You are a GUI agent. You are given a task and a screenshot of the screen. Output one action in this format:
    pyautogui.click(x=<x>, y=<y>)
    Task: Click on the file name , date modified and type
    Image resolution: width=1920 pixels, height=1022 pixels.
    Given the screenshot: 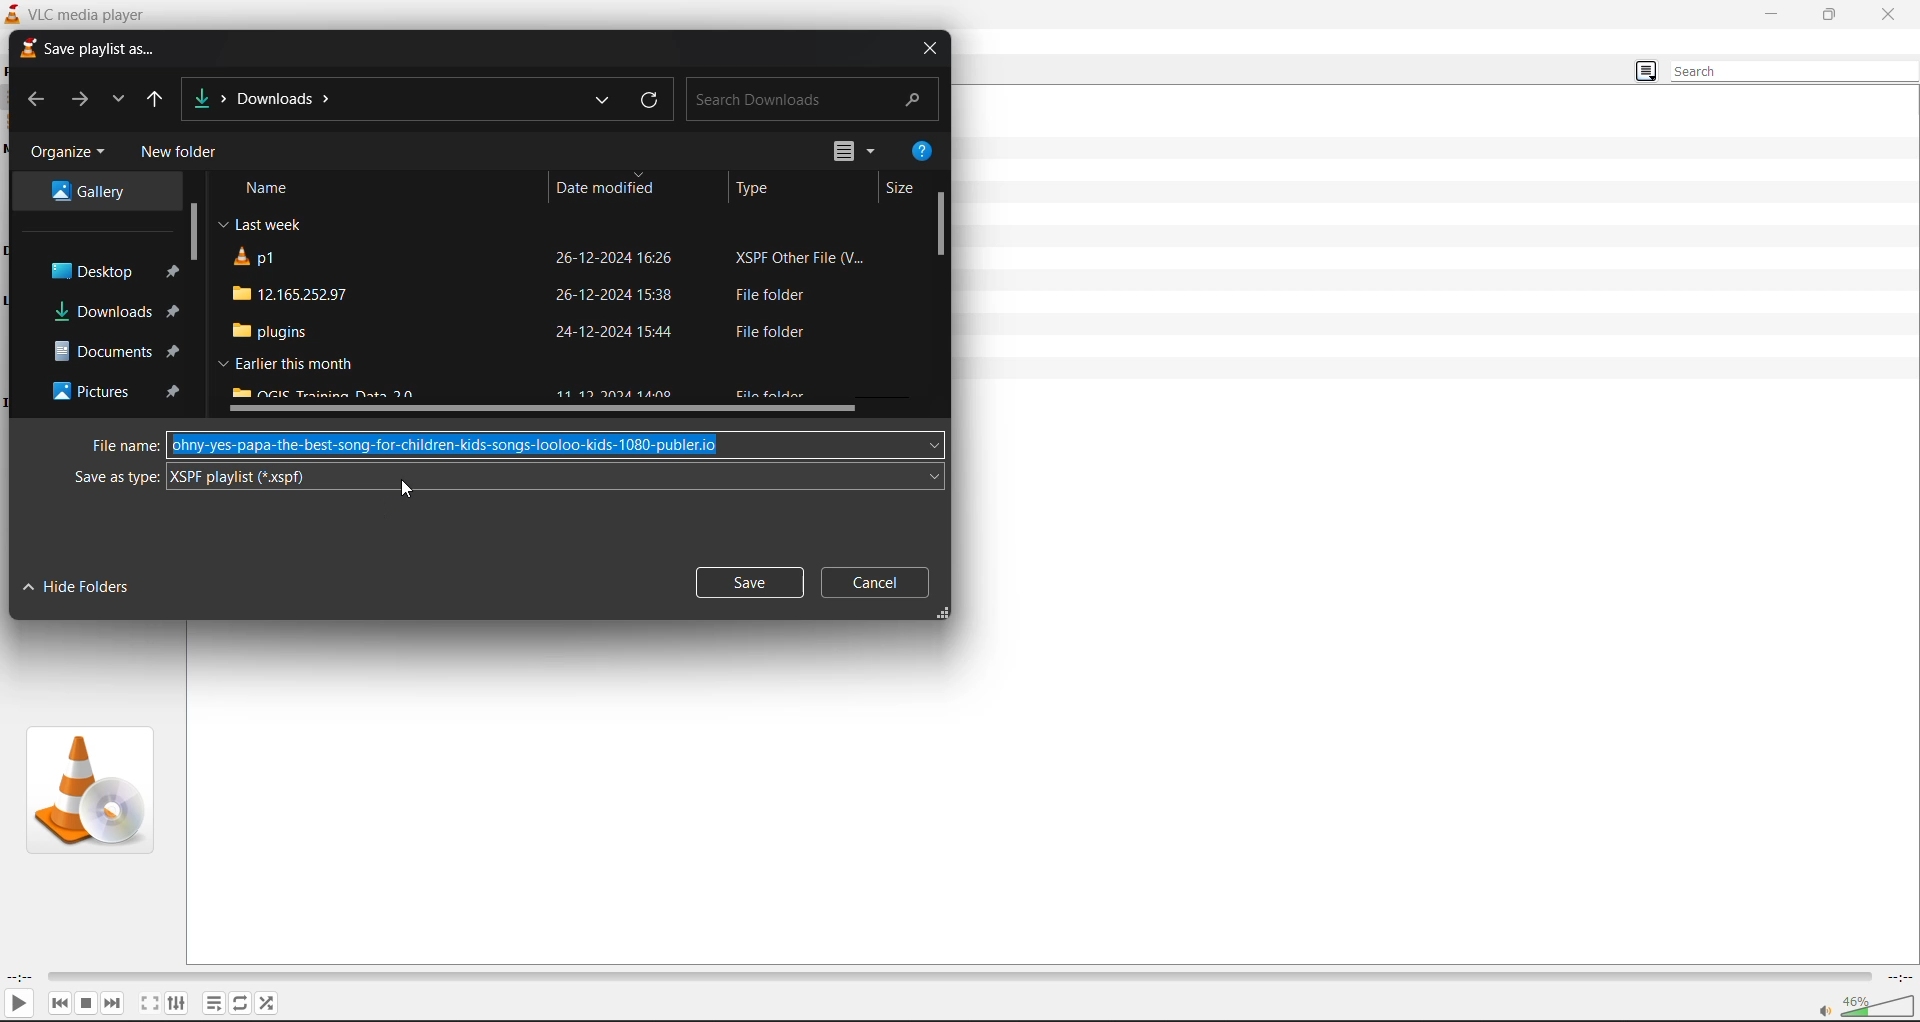 What is the action you would take?
    pyautogui.click(x=553, y=260)
    